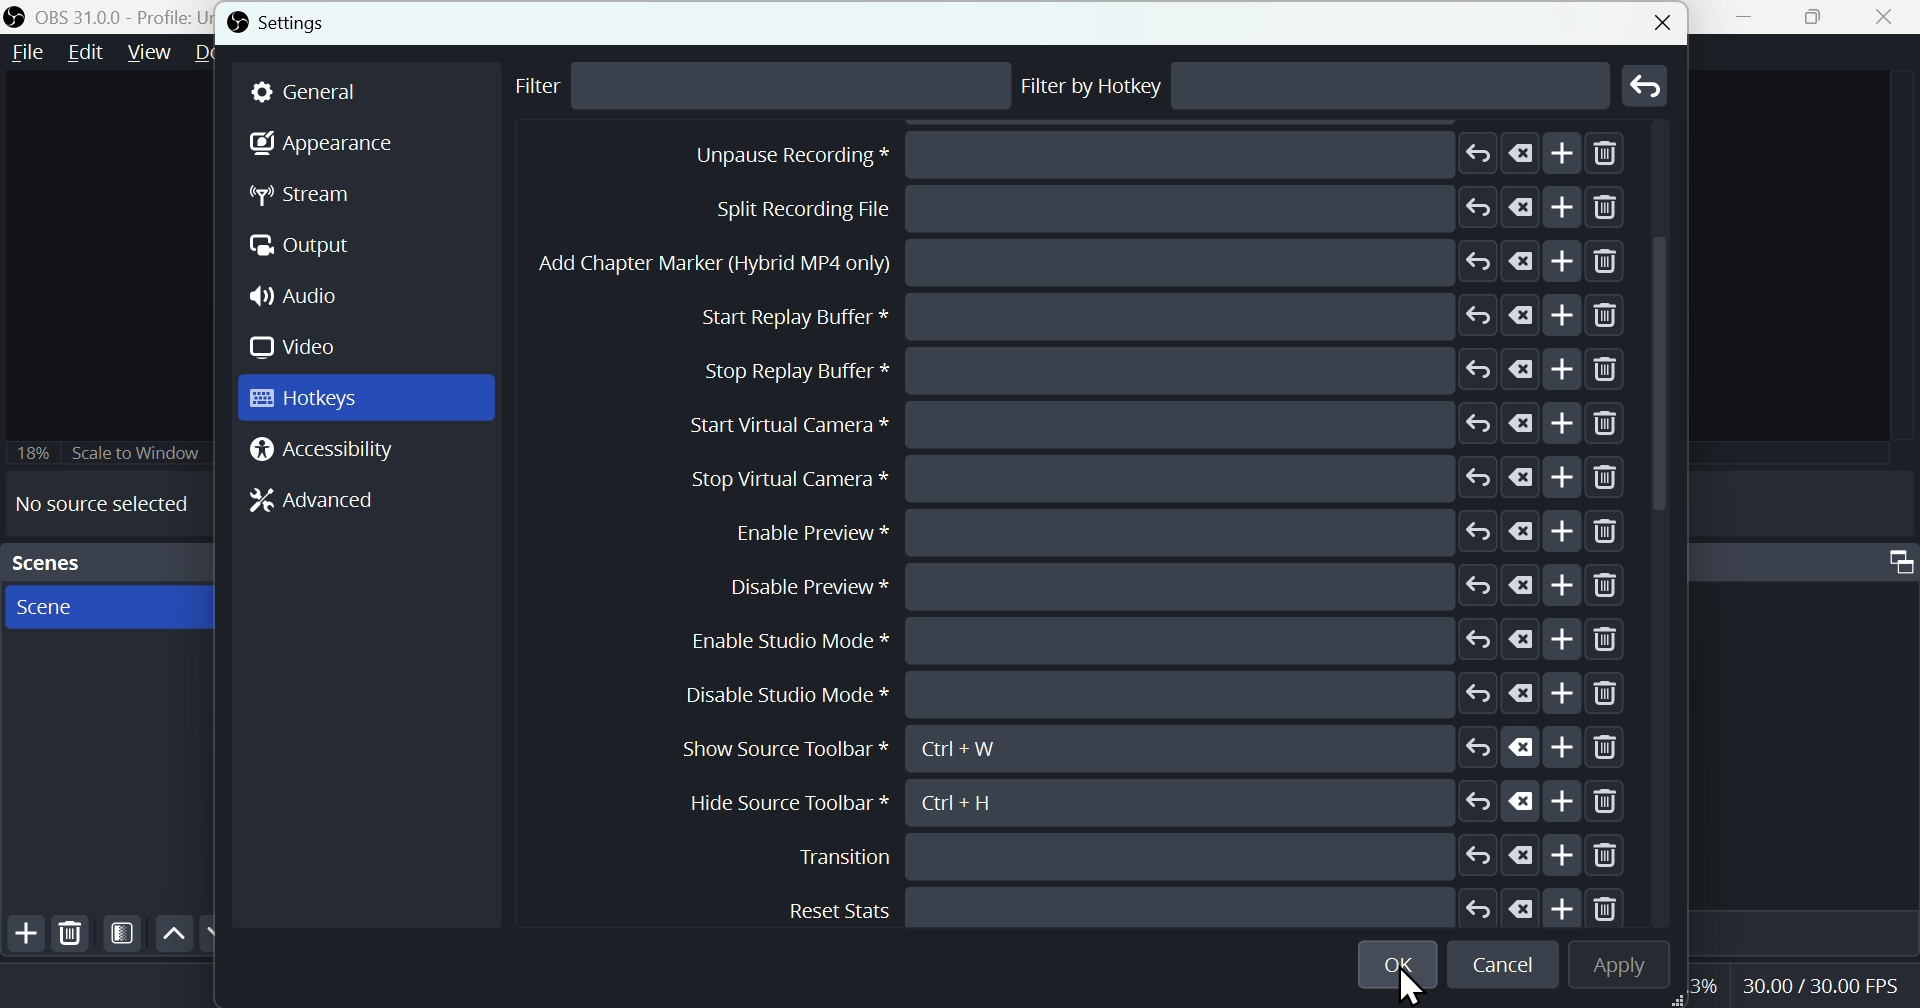  I want to click on Cursor, so click(1540, 802).